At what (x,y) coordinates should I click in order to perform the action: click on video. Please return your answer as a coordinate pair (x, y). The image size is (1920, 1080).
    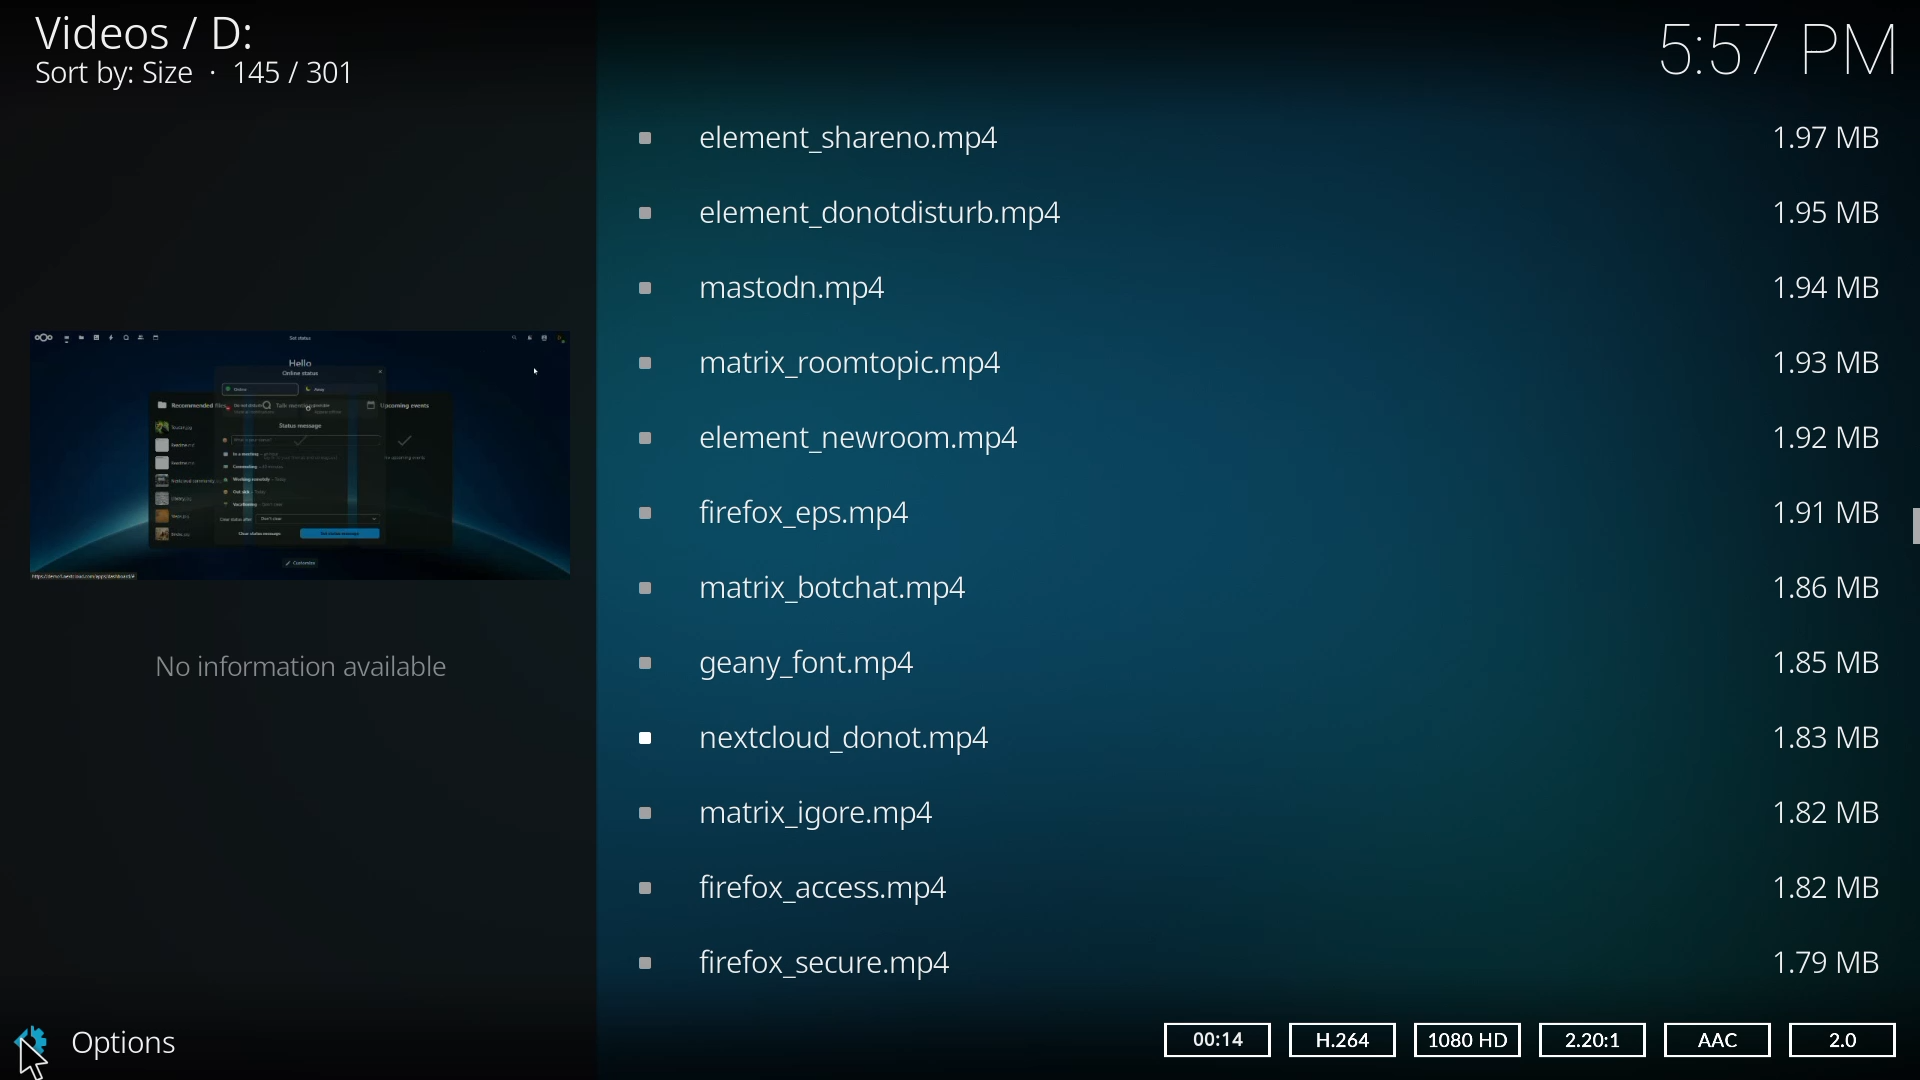
    Looking at the image, I should click on (828, 364).